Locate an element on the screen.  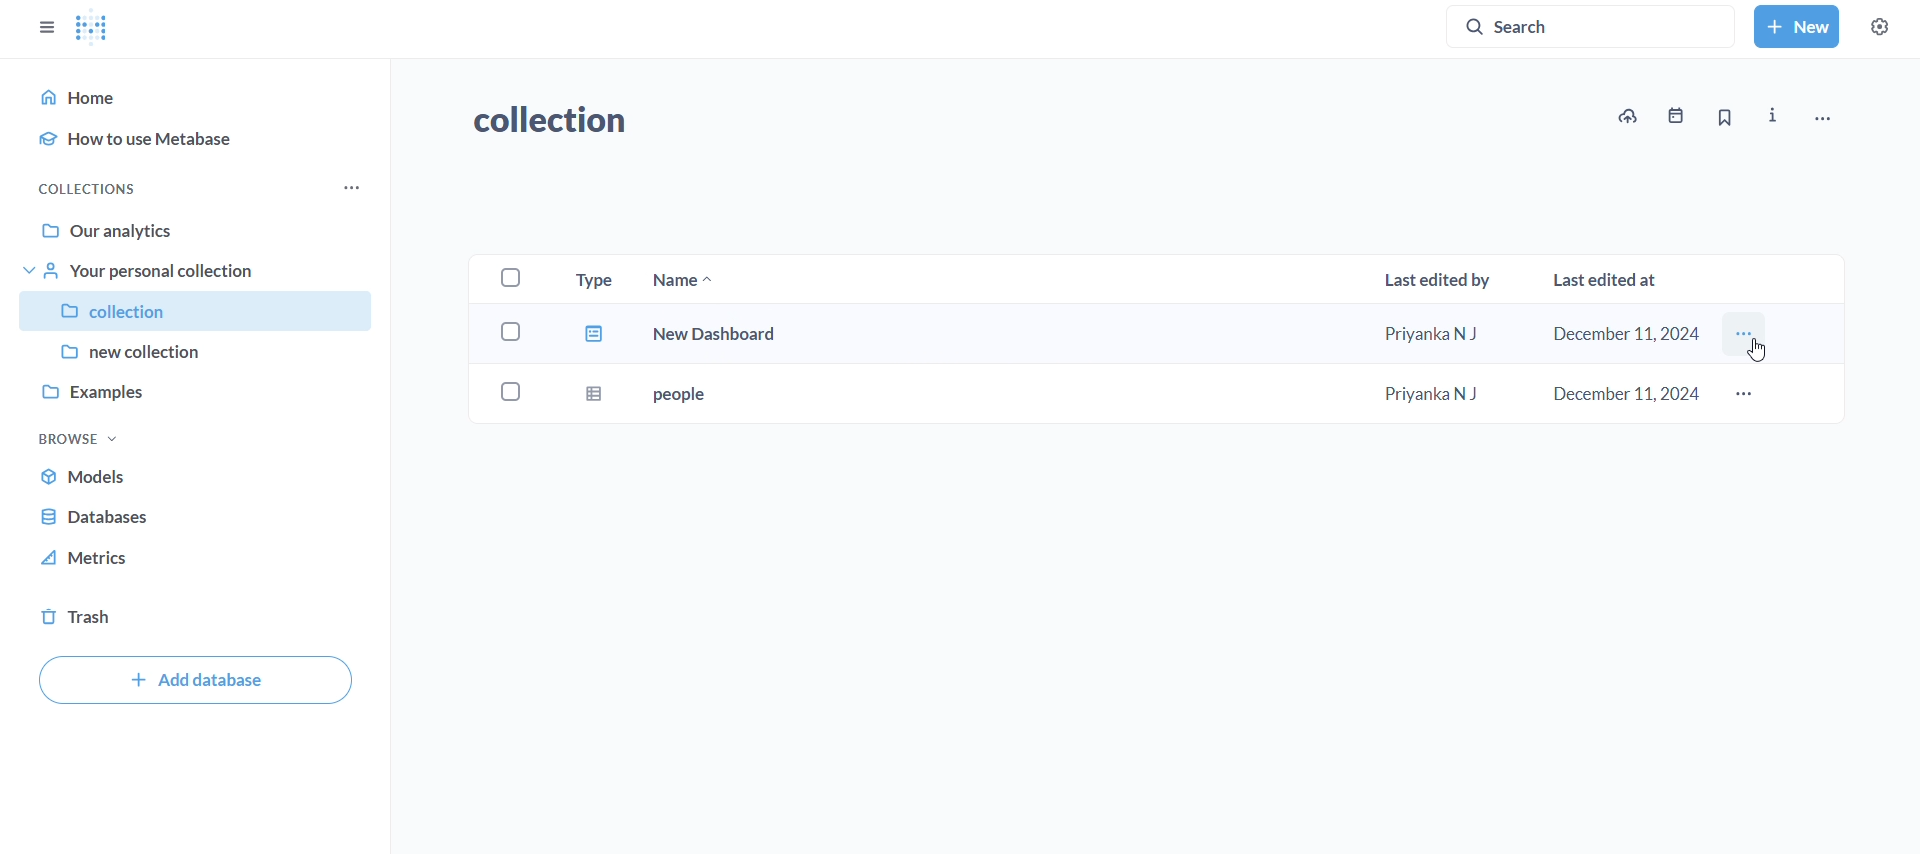
new collection is located at coordinates (195, 350).